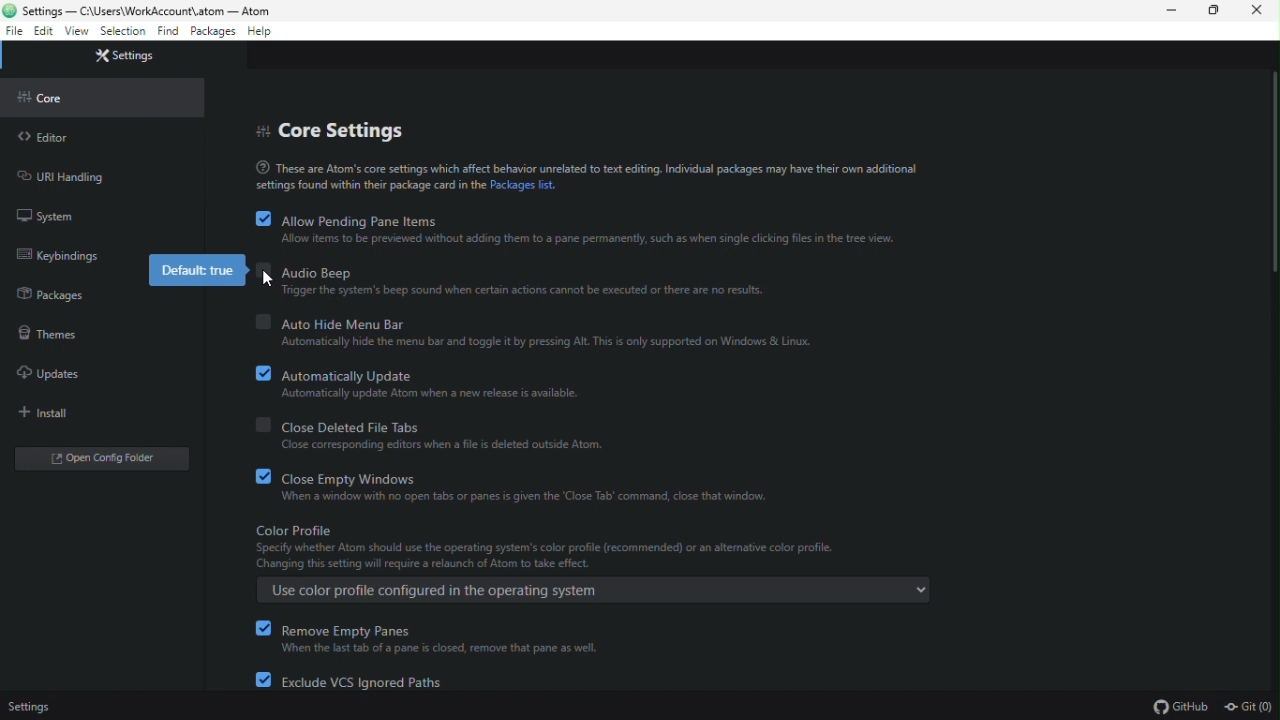 The height and width of the screenshot is (720, 1280). Describe the element at coordinates (199, 269) in the screenshot. I see `default true` at that location.